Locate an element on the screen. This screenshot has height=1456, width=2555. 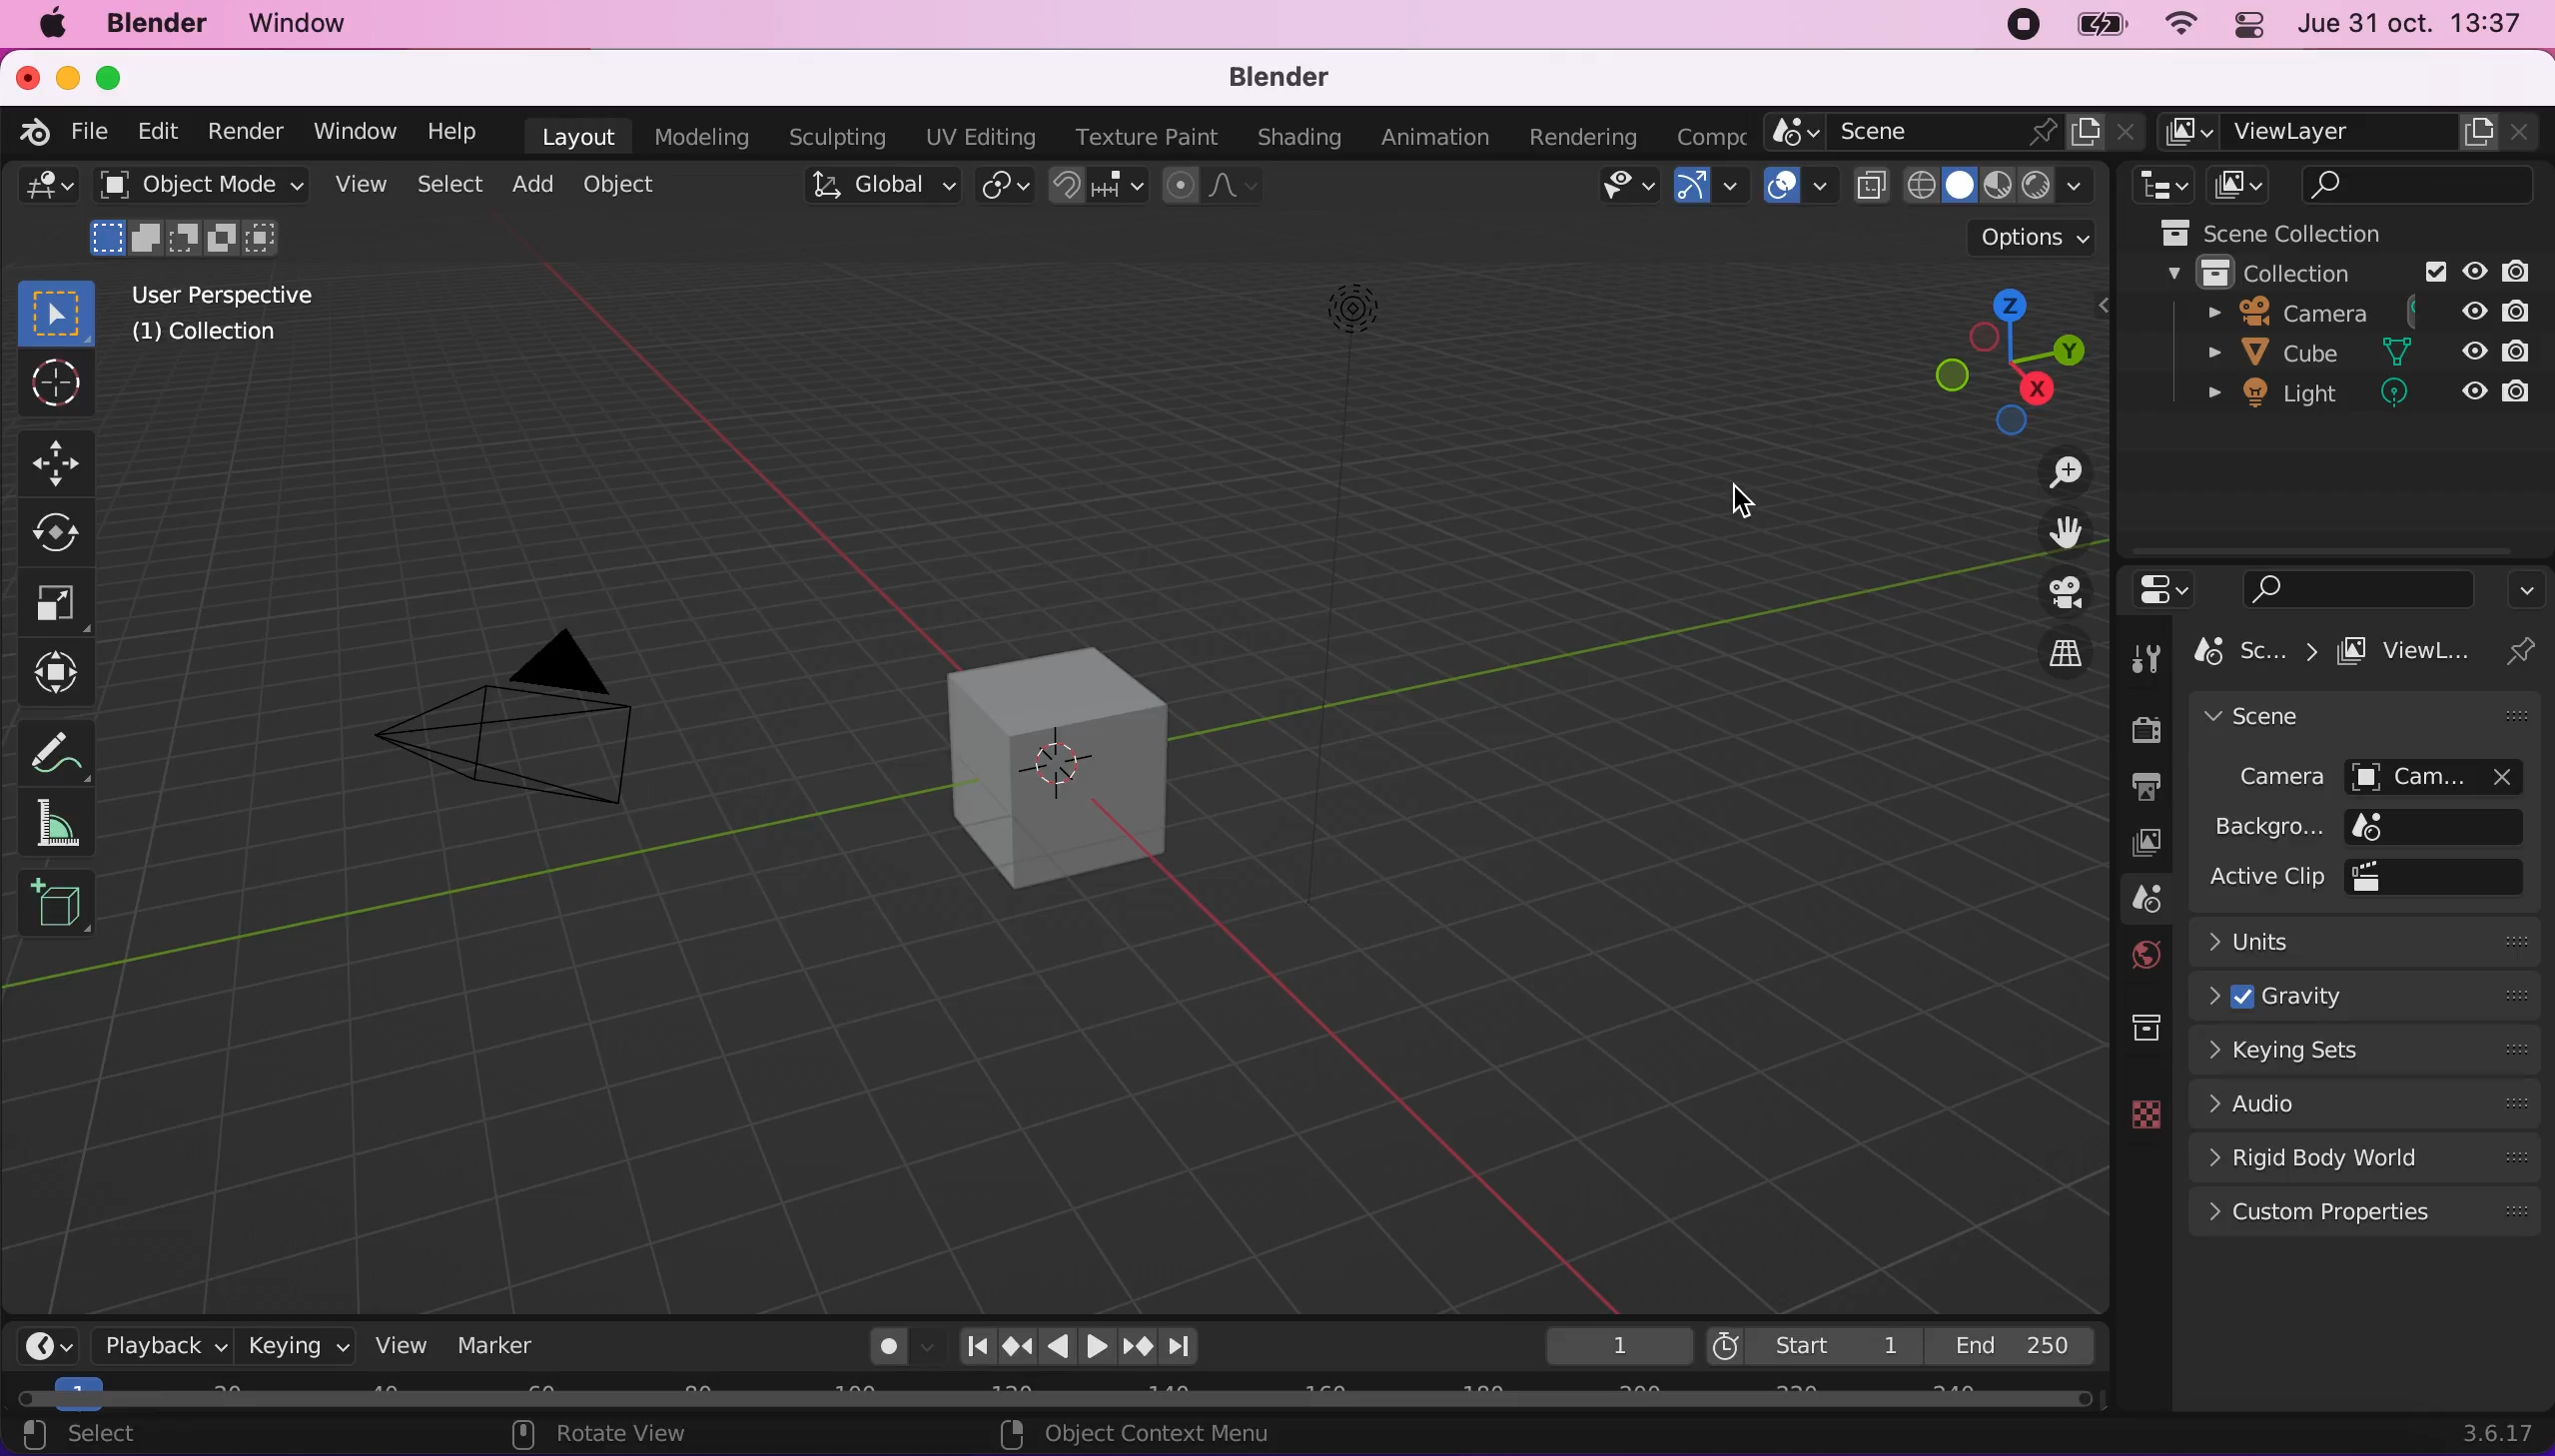
editor type is located at coordinates (2165, 186).